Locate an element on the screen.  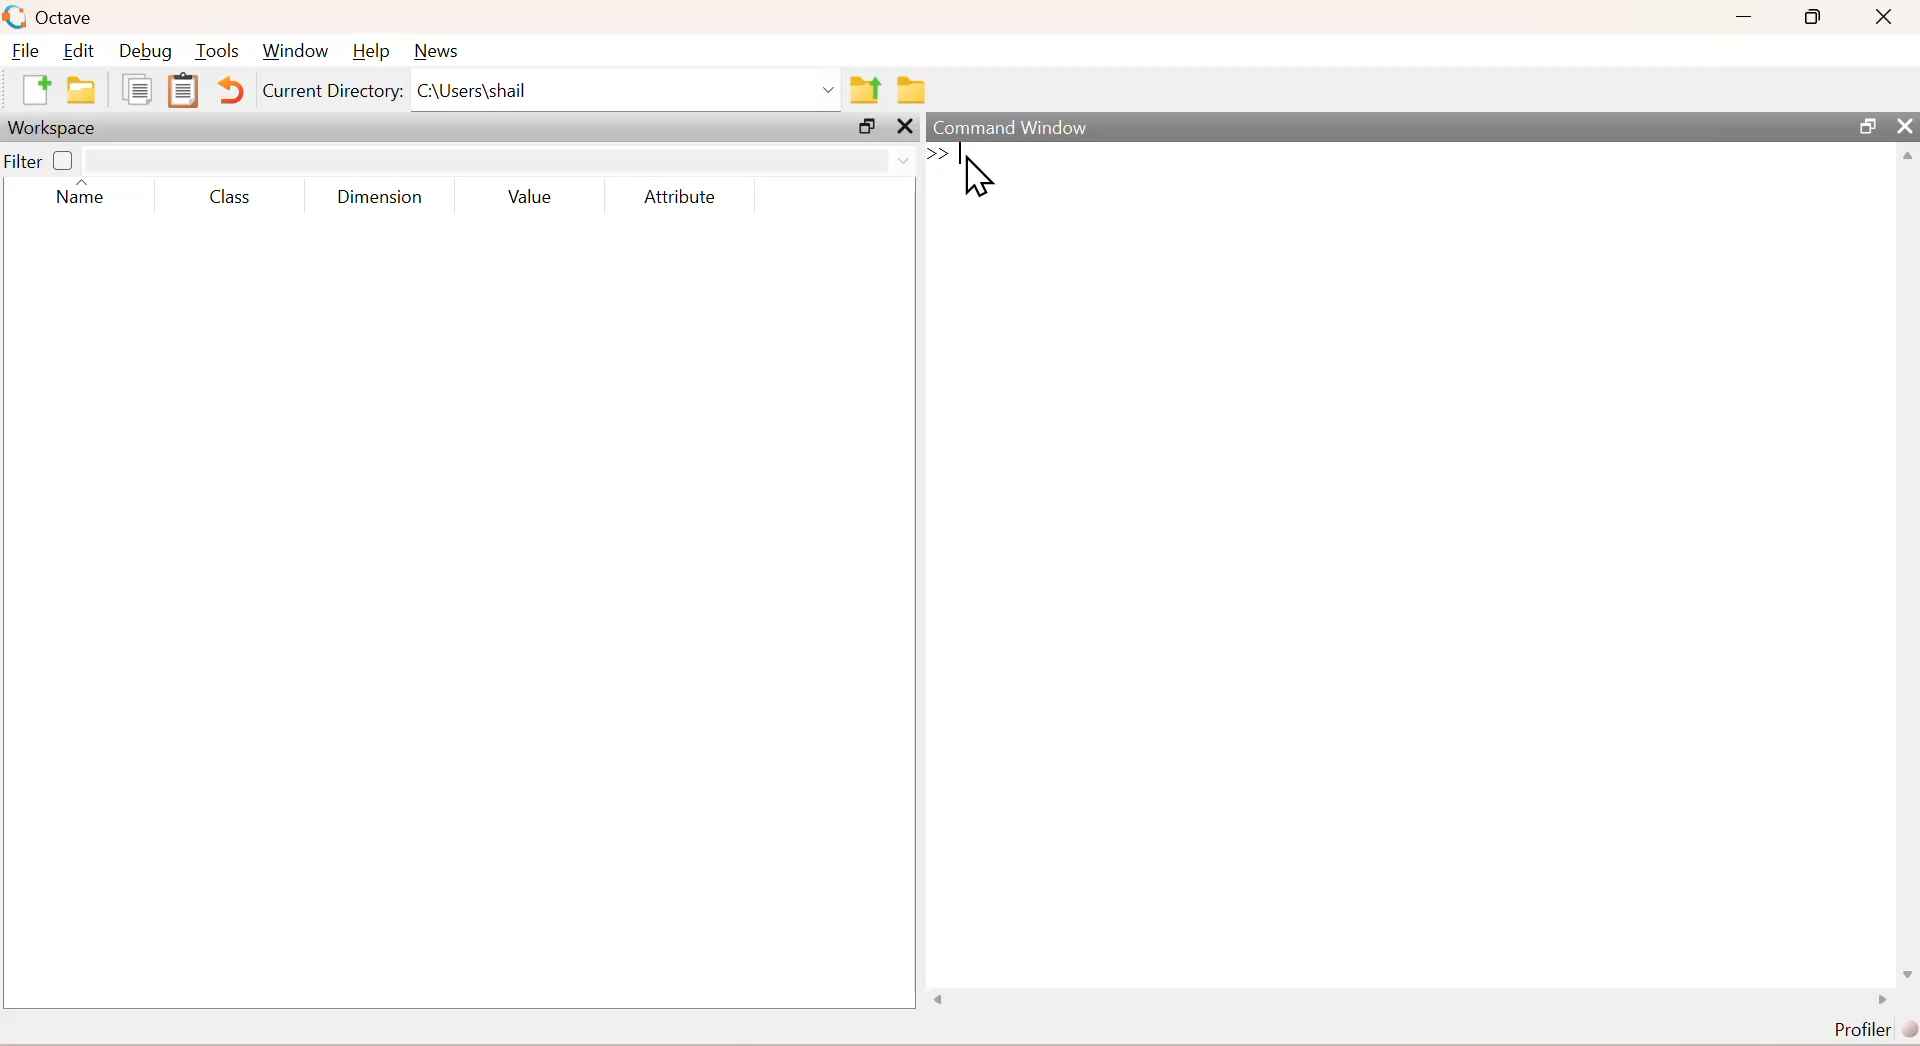
Help is located at coordinates (373, 46).